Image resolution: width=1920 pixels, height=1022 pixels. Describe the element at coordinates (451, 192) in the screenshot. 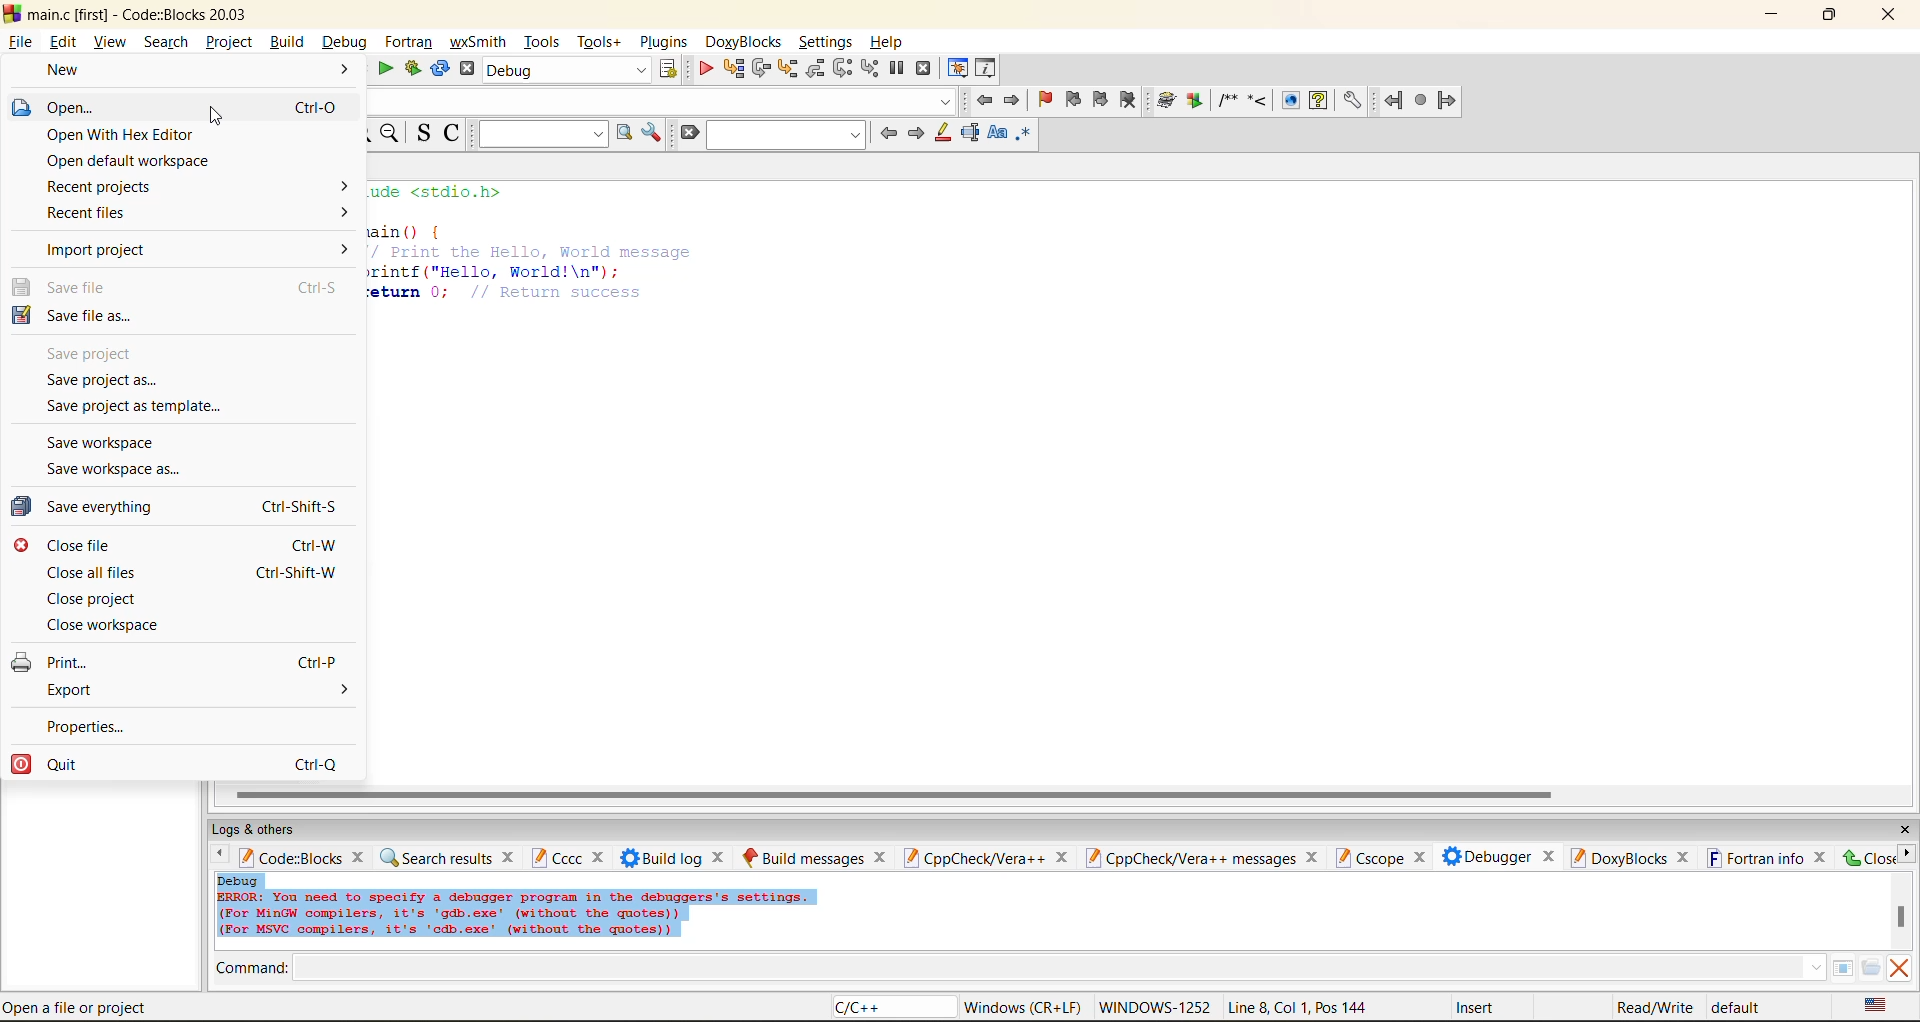

I see `#include <stdio.h>` at that location.